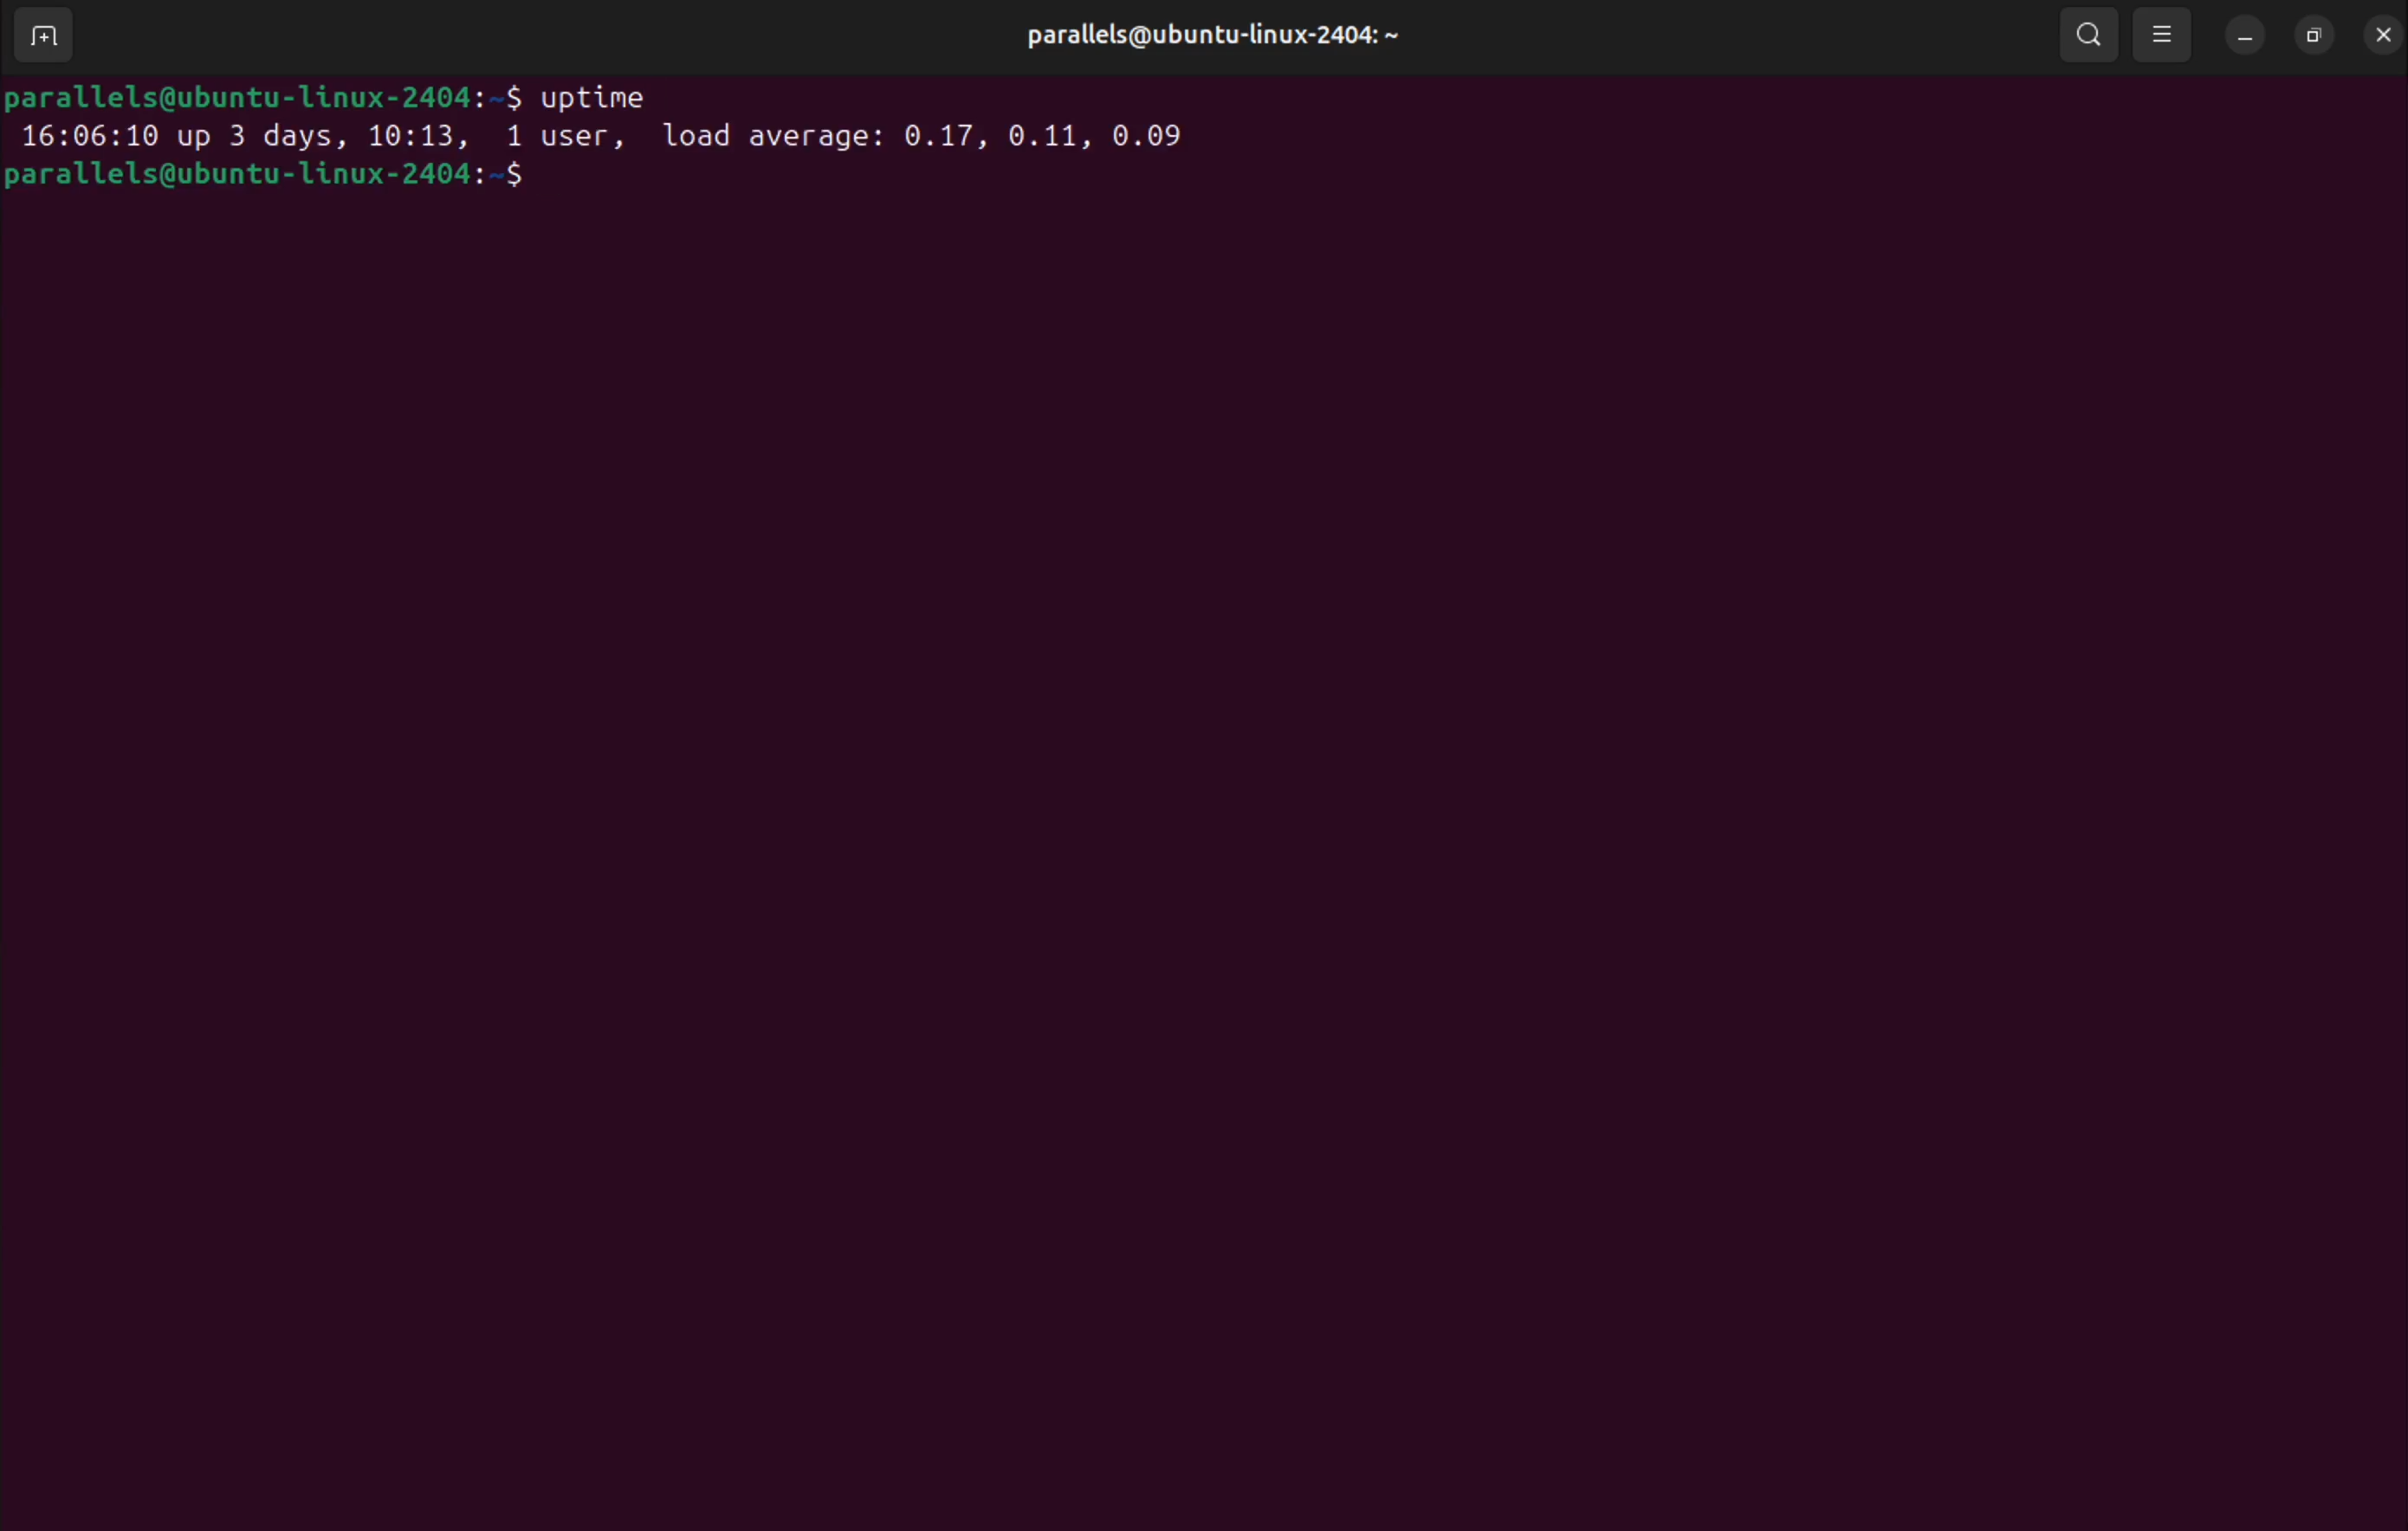 The height and width of the screenshot is (1531, 2408). What do you see at coordinates (610, 94) in the screenshot?
I see `uptime` at bounding box center [610, 94].